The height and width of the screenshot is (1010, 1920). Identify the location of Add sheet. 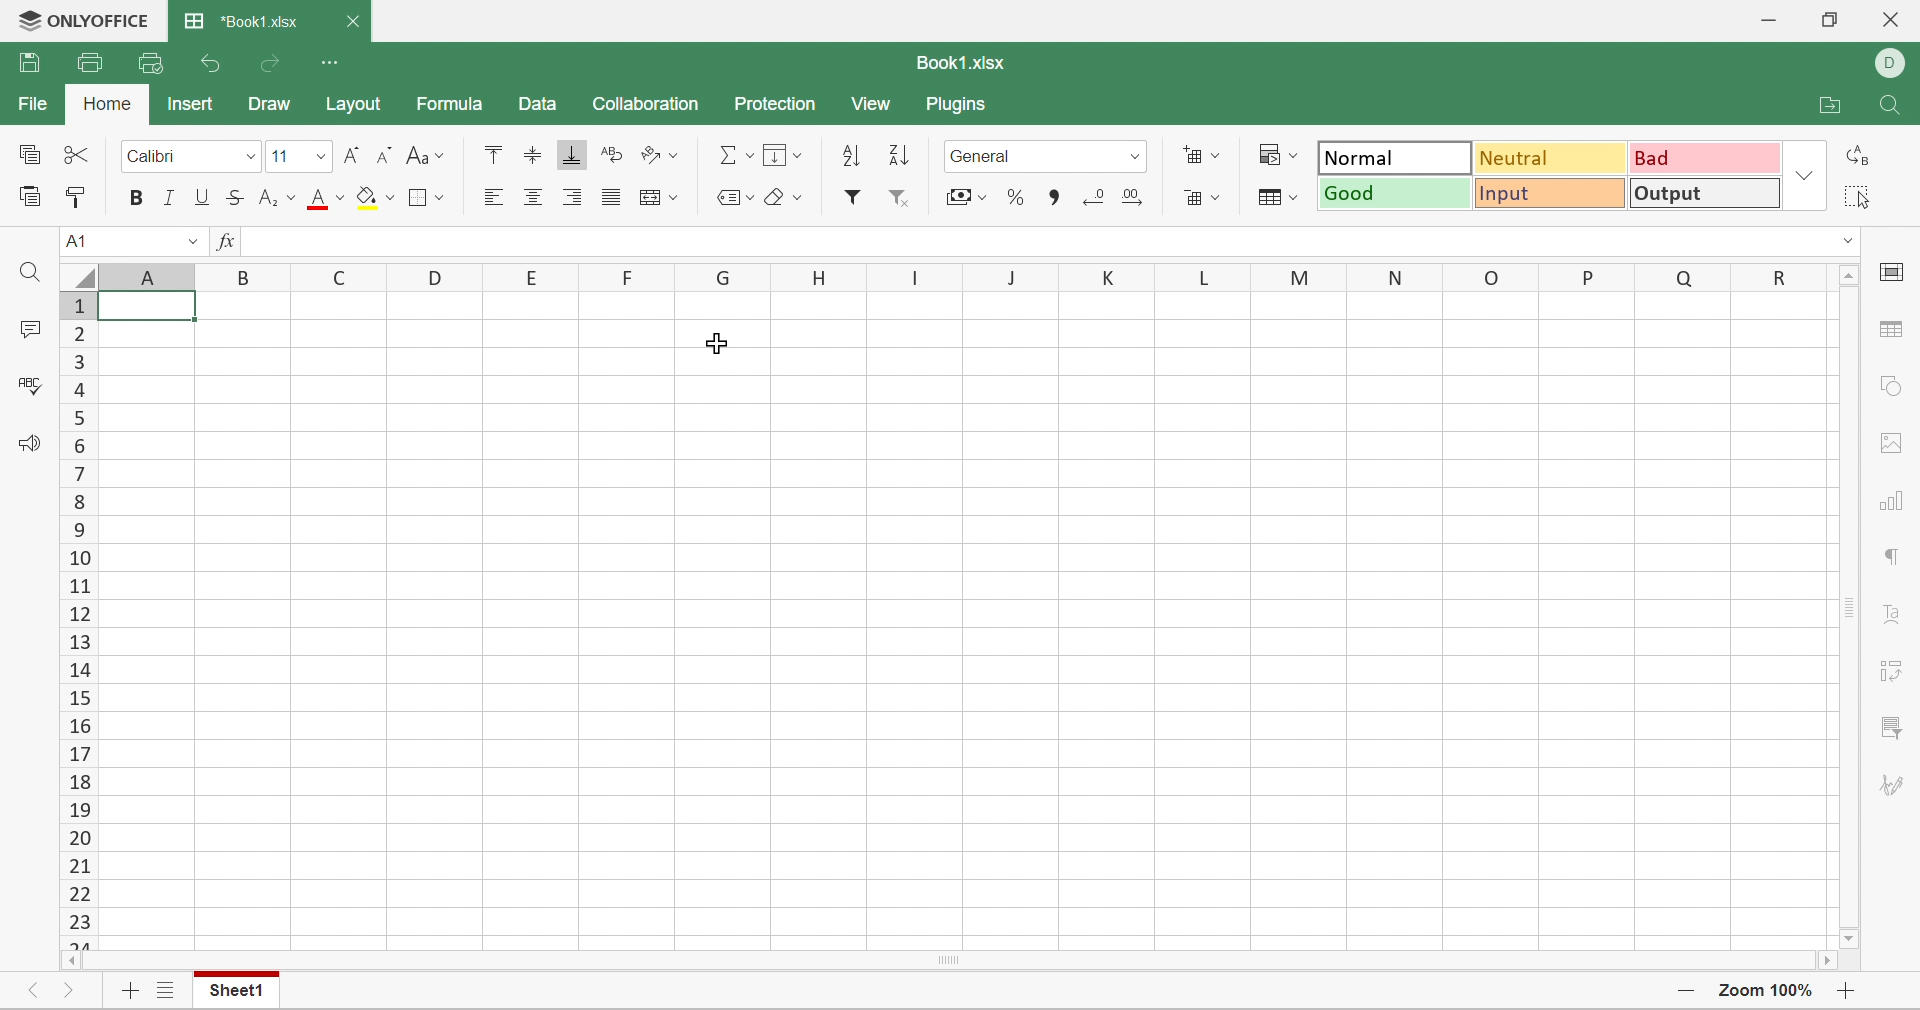
(127, 990).